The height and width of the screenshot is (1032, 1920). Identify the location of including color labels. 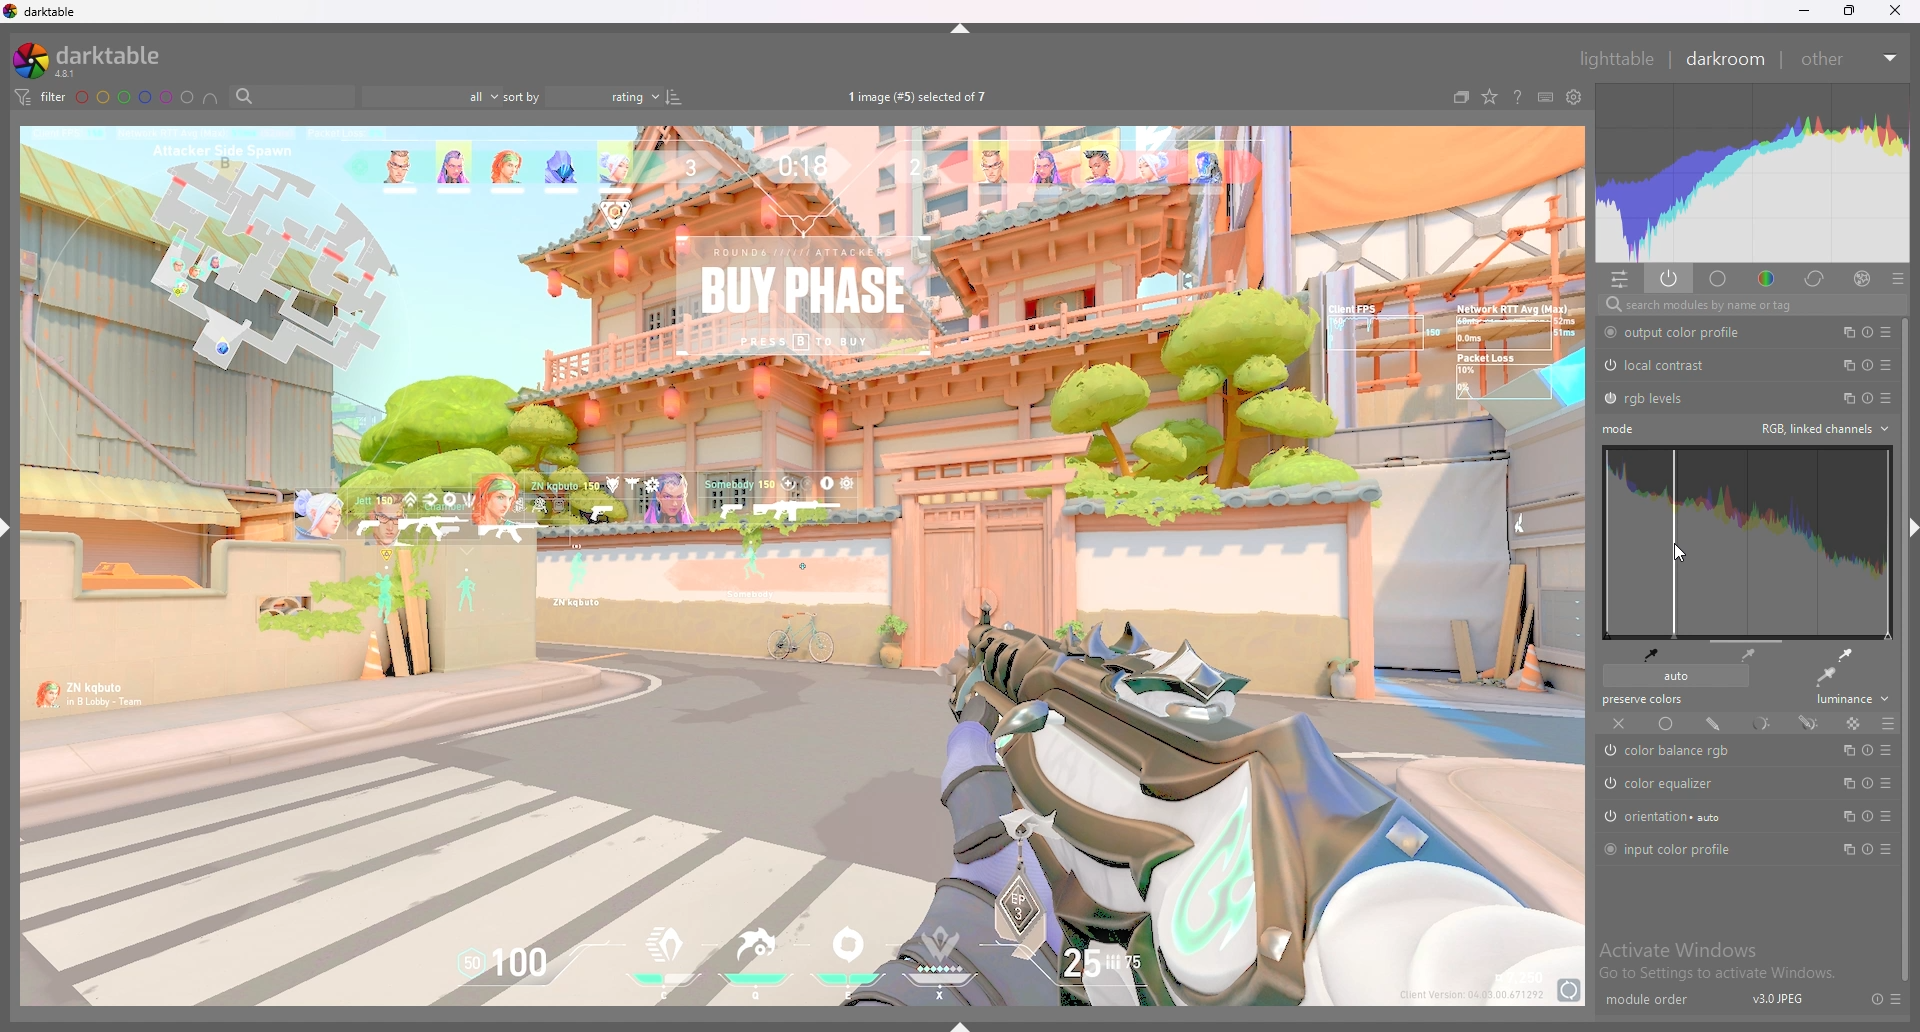
(211, 99).